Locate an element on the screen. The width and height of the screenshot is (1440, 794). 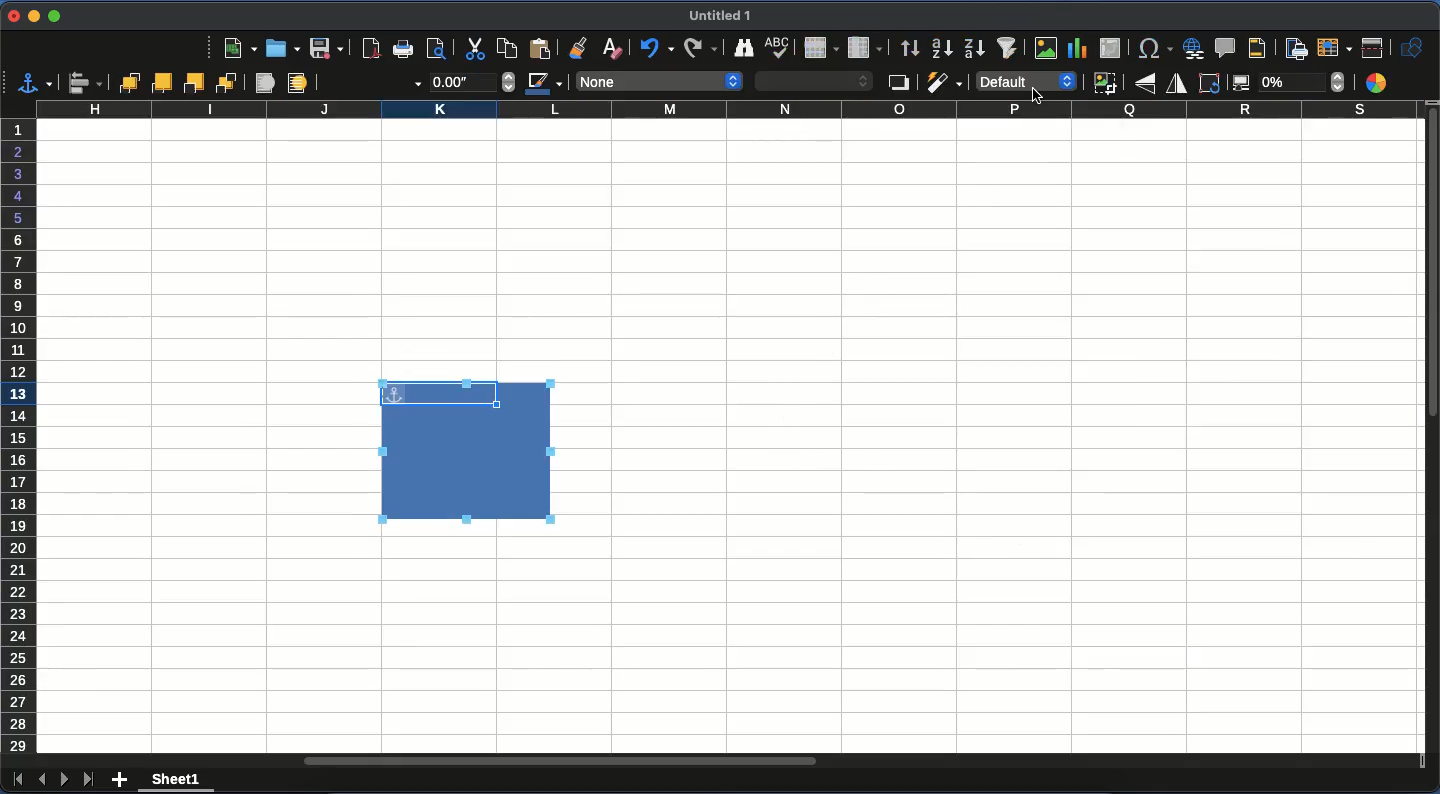
redo is located at coordinates (696, 47).